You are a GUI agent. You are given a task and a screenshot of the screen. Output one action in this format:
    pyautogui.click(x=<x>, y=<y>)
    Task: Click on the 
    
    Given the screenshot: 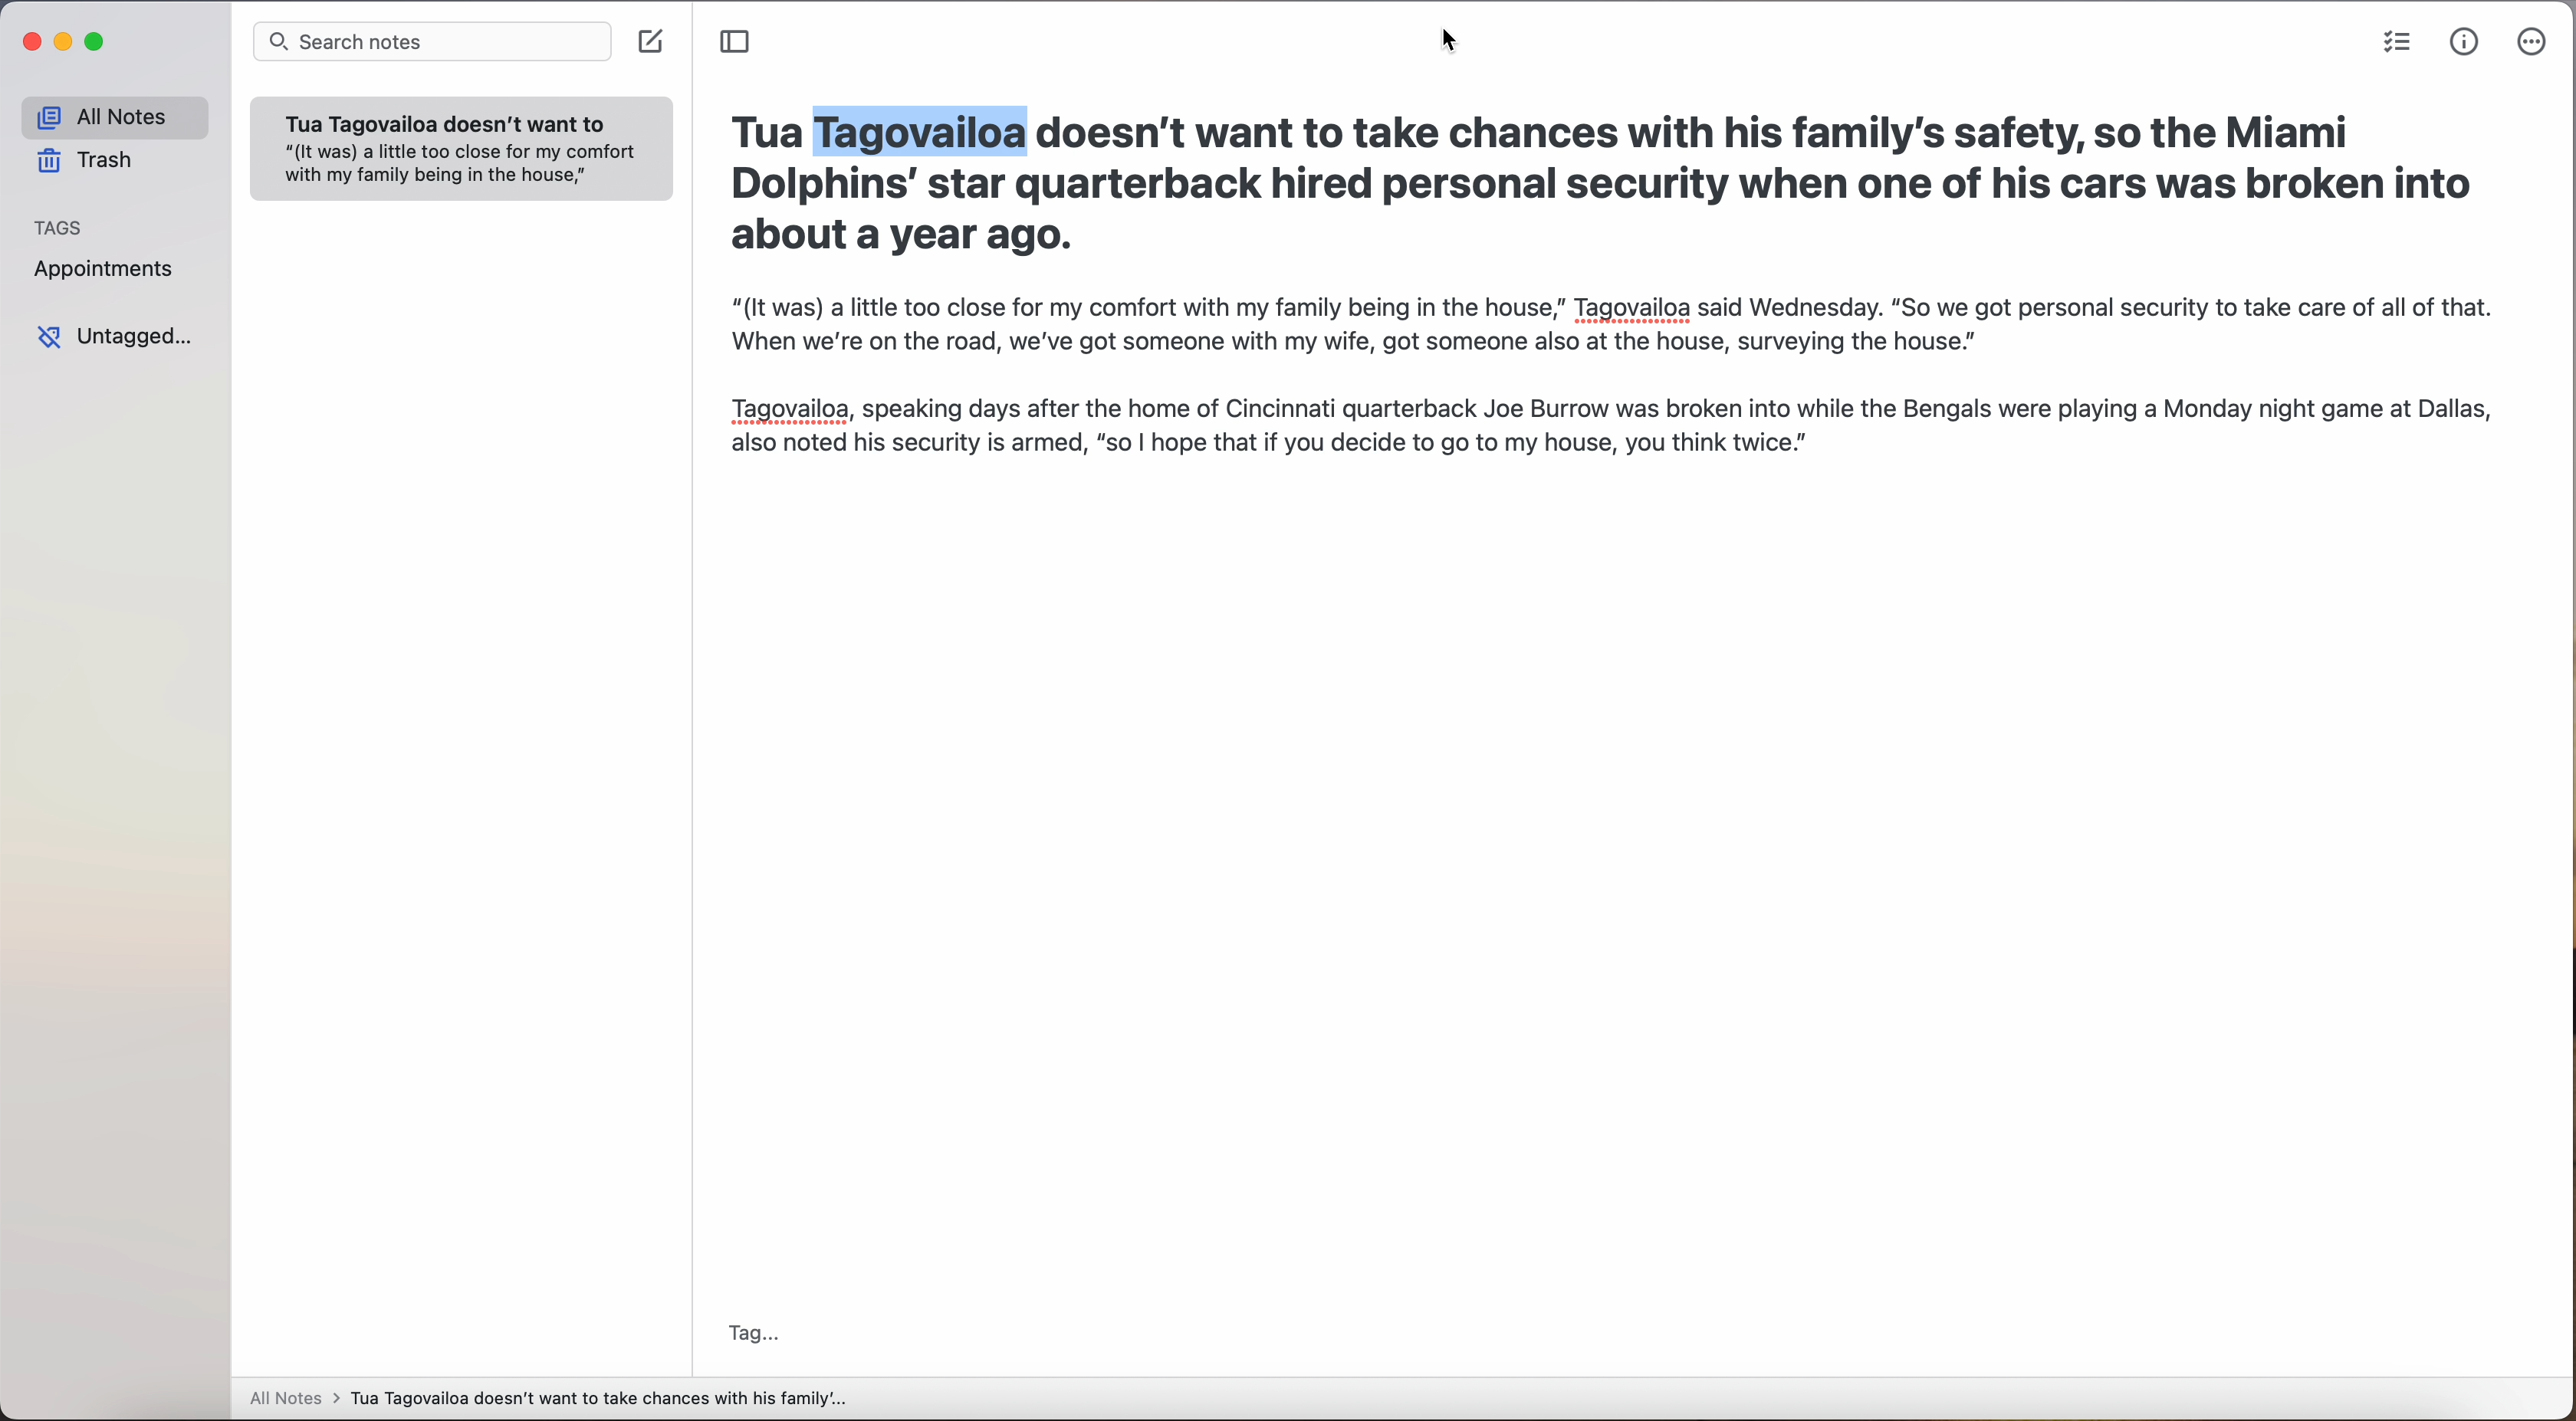 What is the action you would take?
    pyautogui.click(x=458, y=150)
    